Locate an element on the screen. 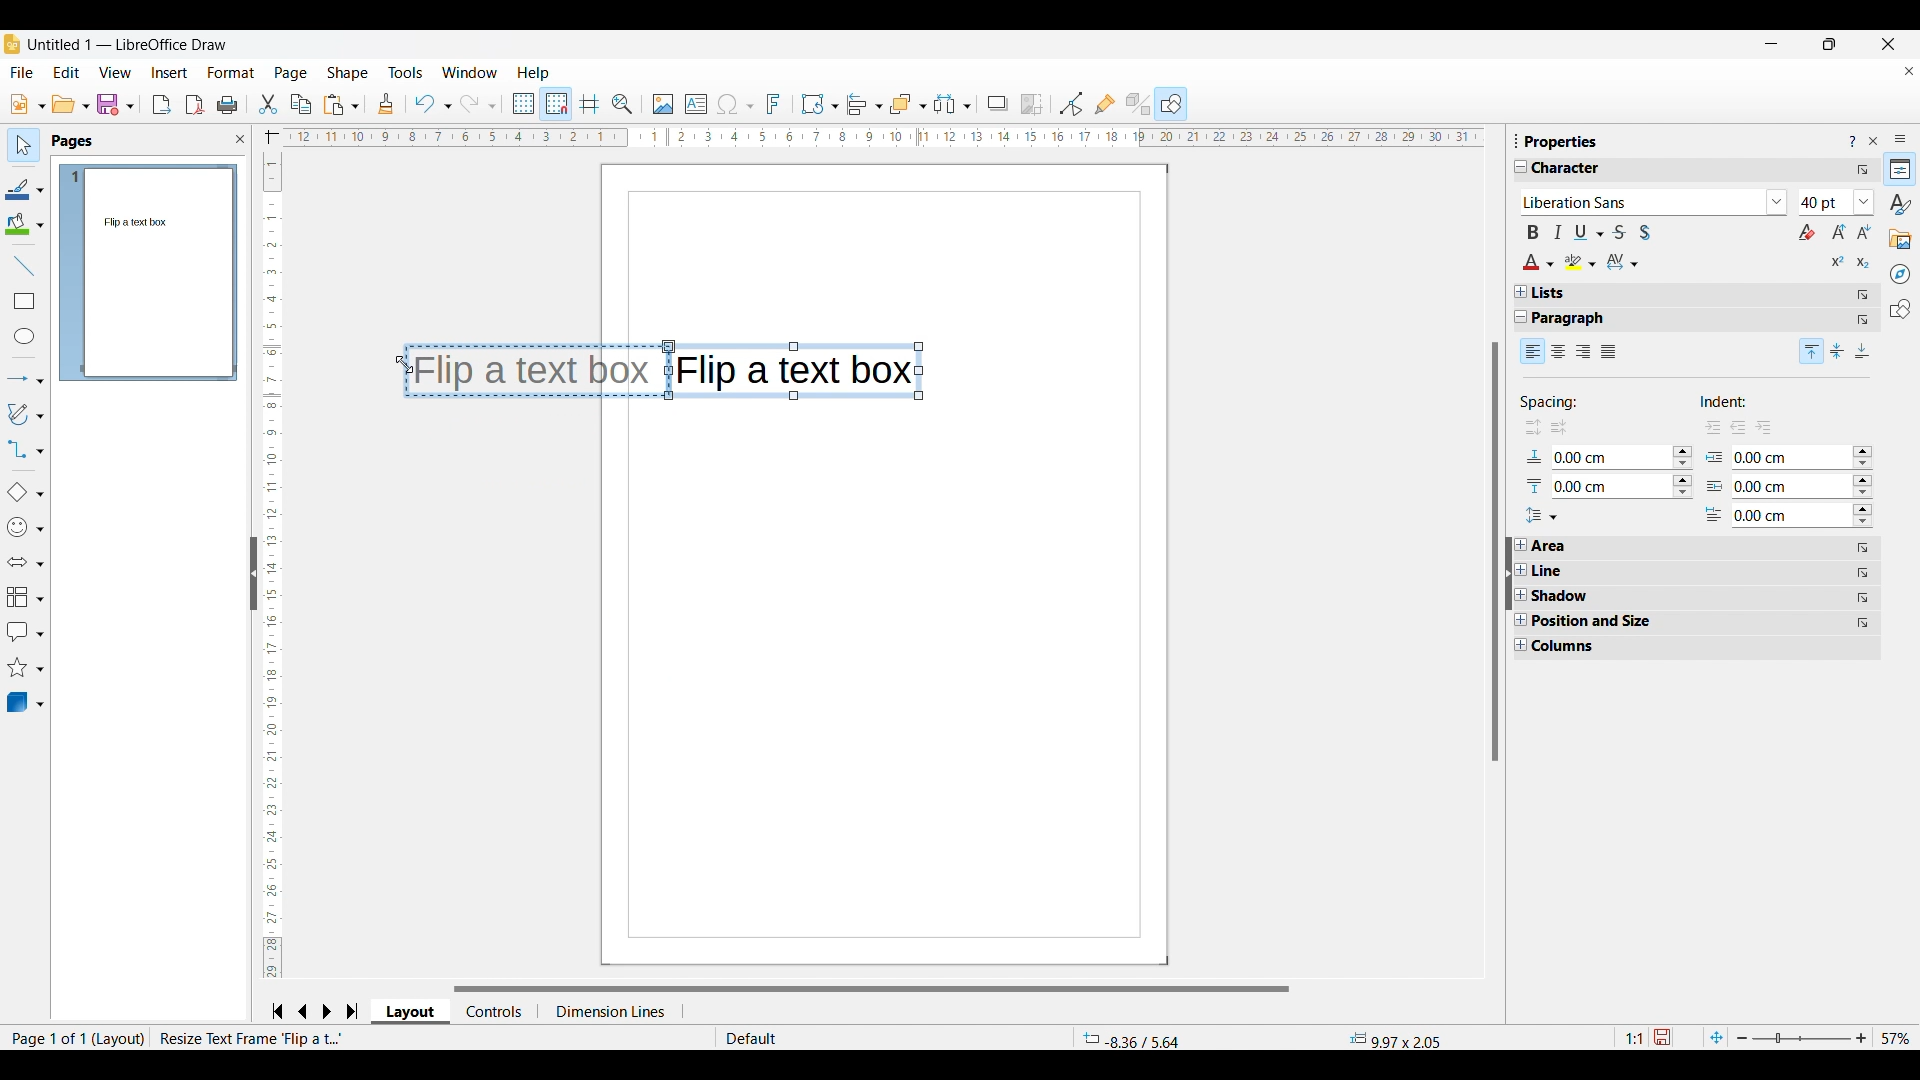 The image size is (1920, 1080). More options for respective sub-title is located at coordinates (1864, 307).